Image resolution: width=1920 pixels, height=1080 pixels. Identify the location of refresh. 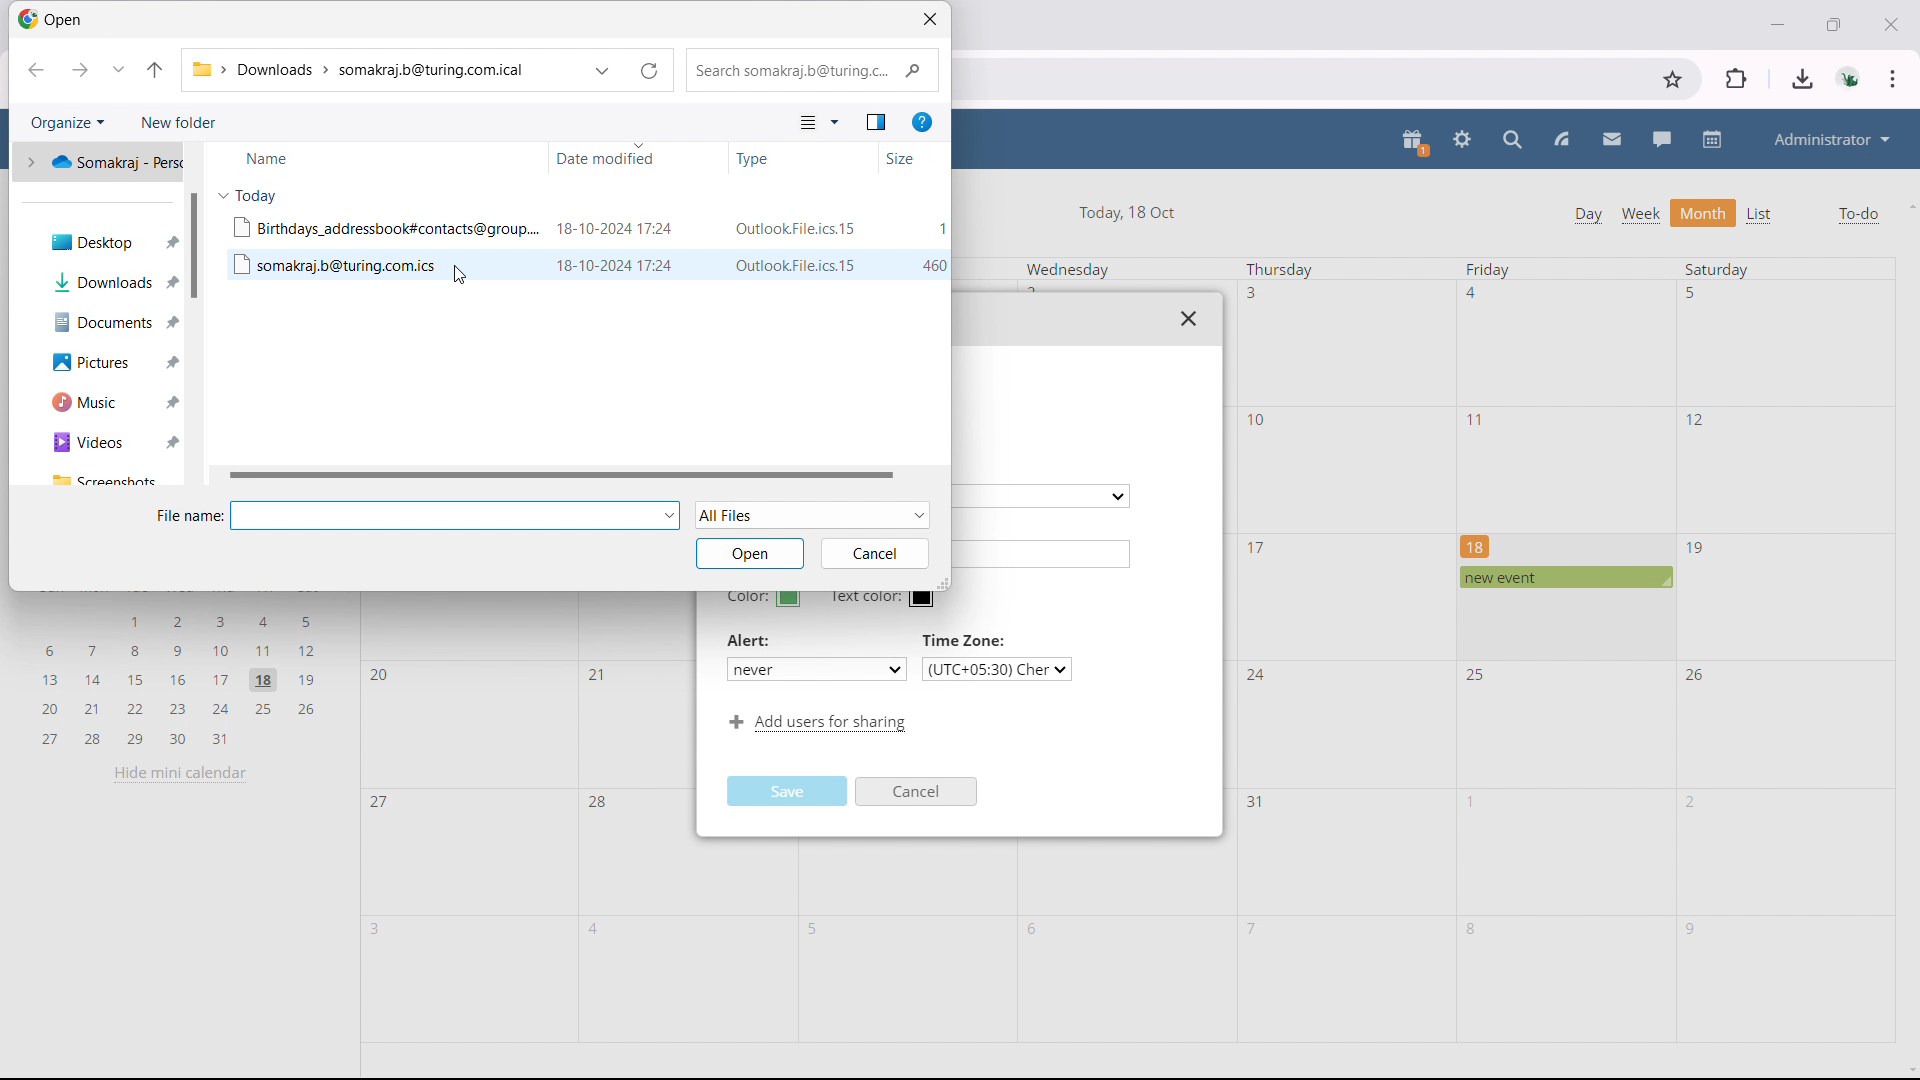
(649, 71).